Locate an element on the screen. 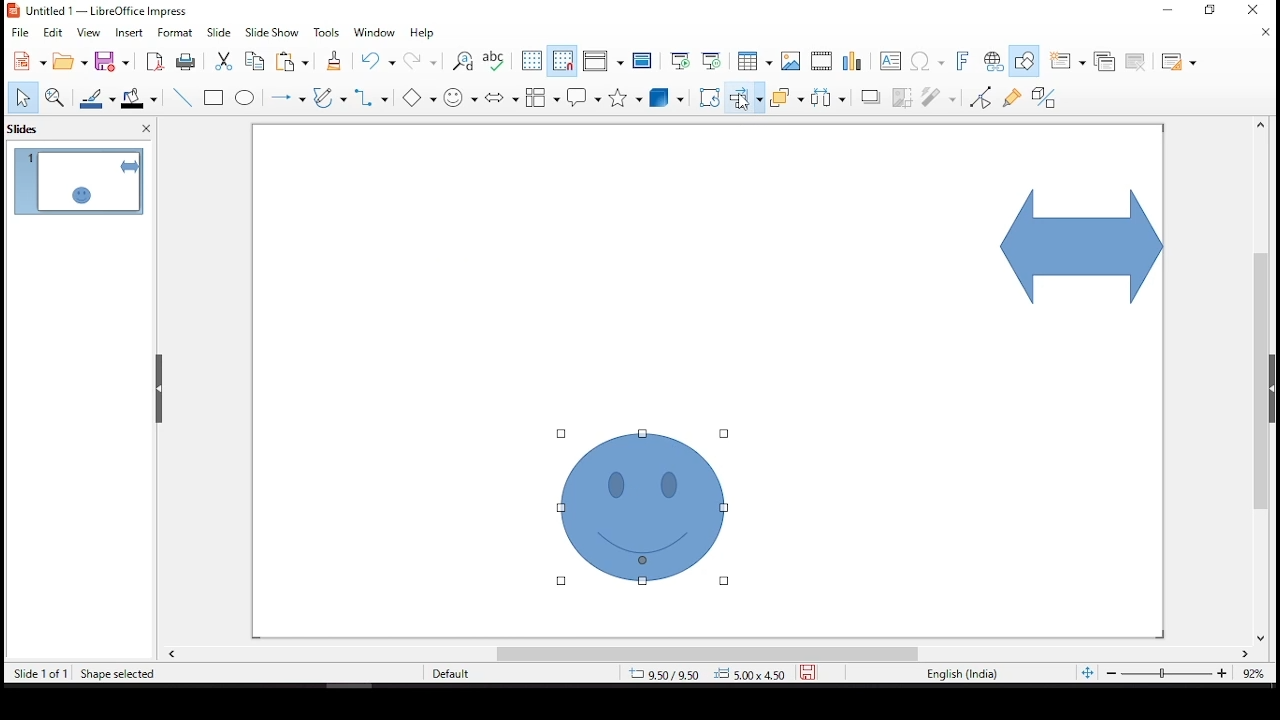 The image size is (1280, 720). format is located at coordinates (178, 33).